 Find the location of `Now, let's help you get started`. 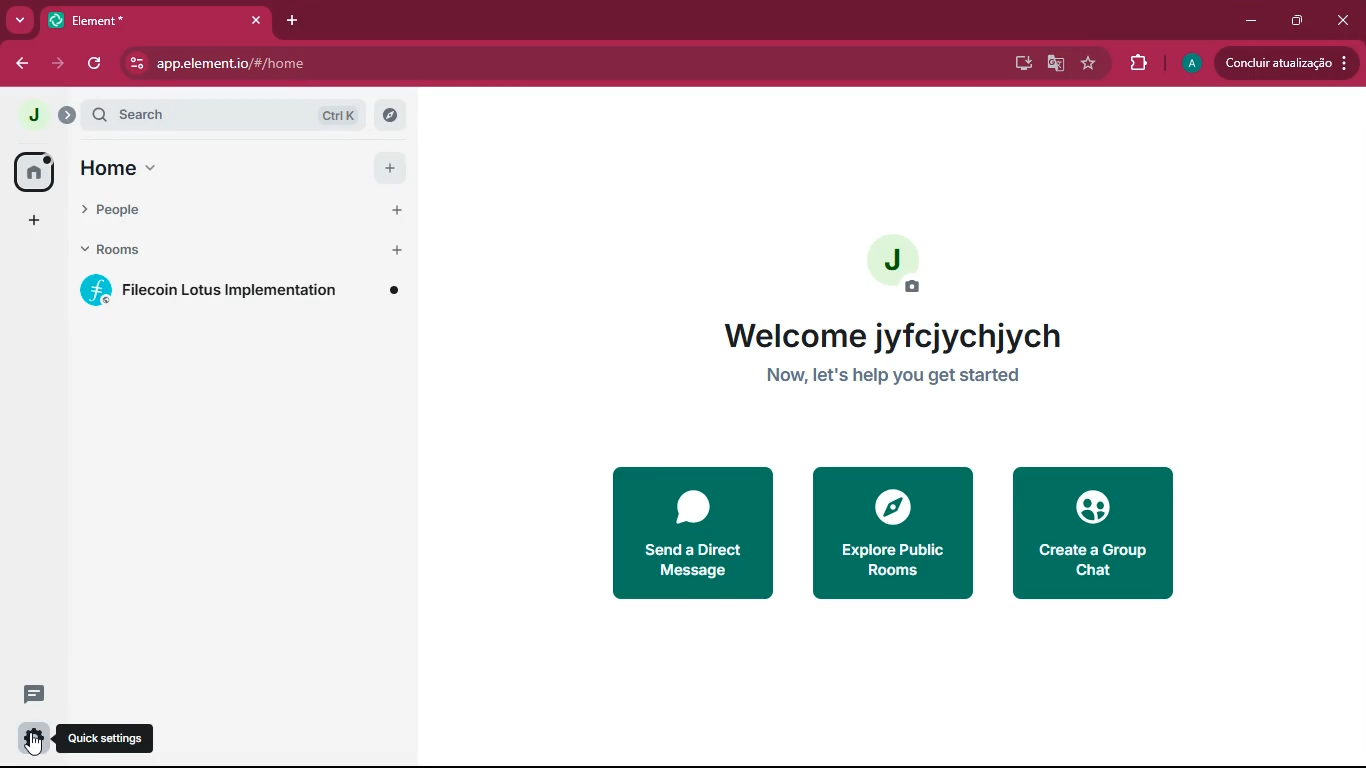

Now, let's help you get started is located at coordinates (913, 374).